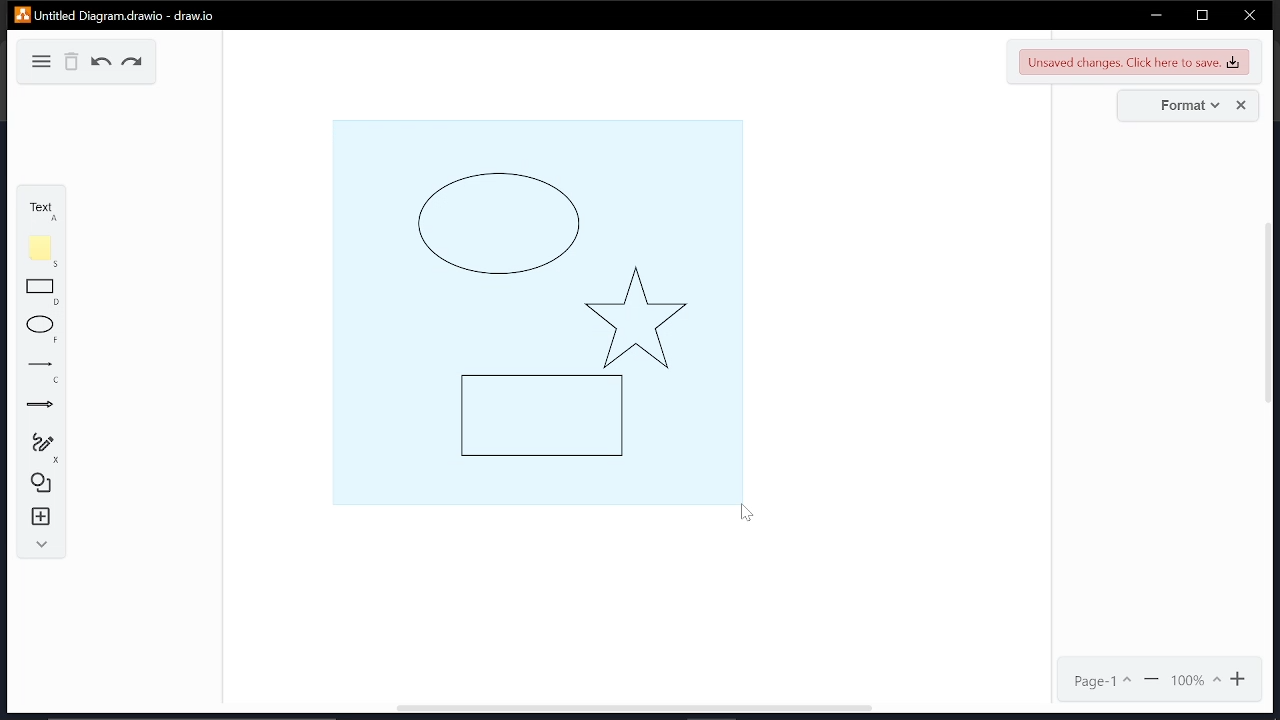 The width and height of the screenshot is (1280, 720). What do you see at coordinates (1202, 15) in the screenshot?
I see `restore down` at bounding box center [1202, 15].